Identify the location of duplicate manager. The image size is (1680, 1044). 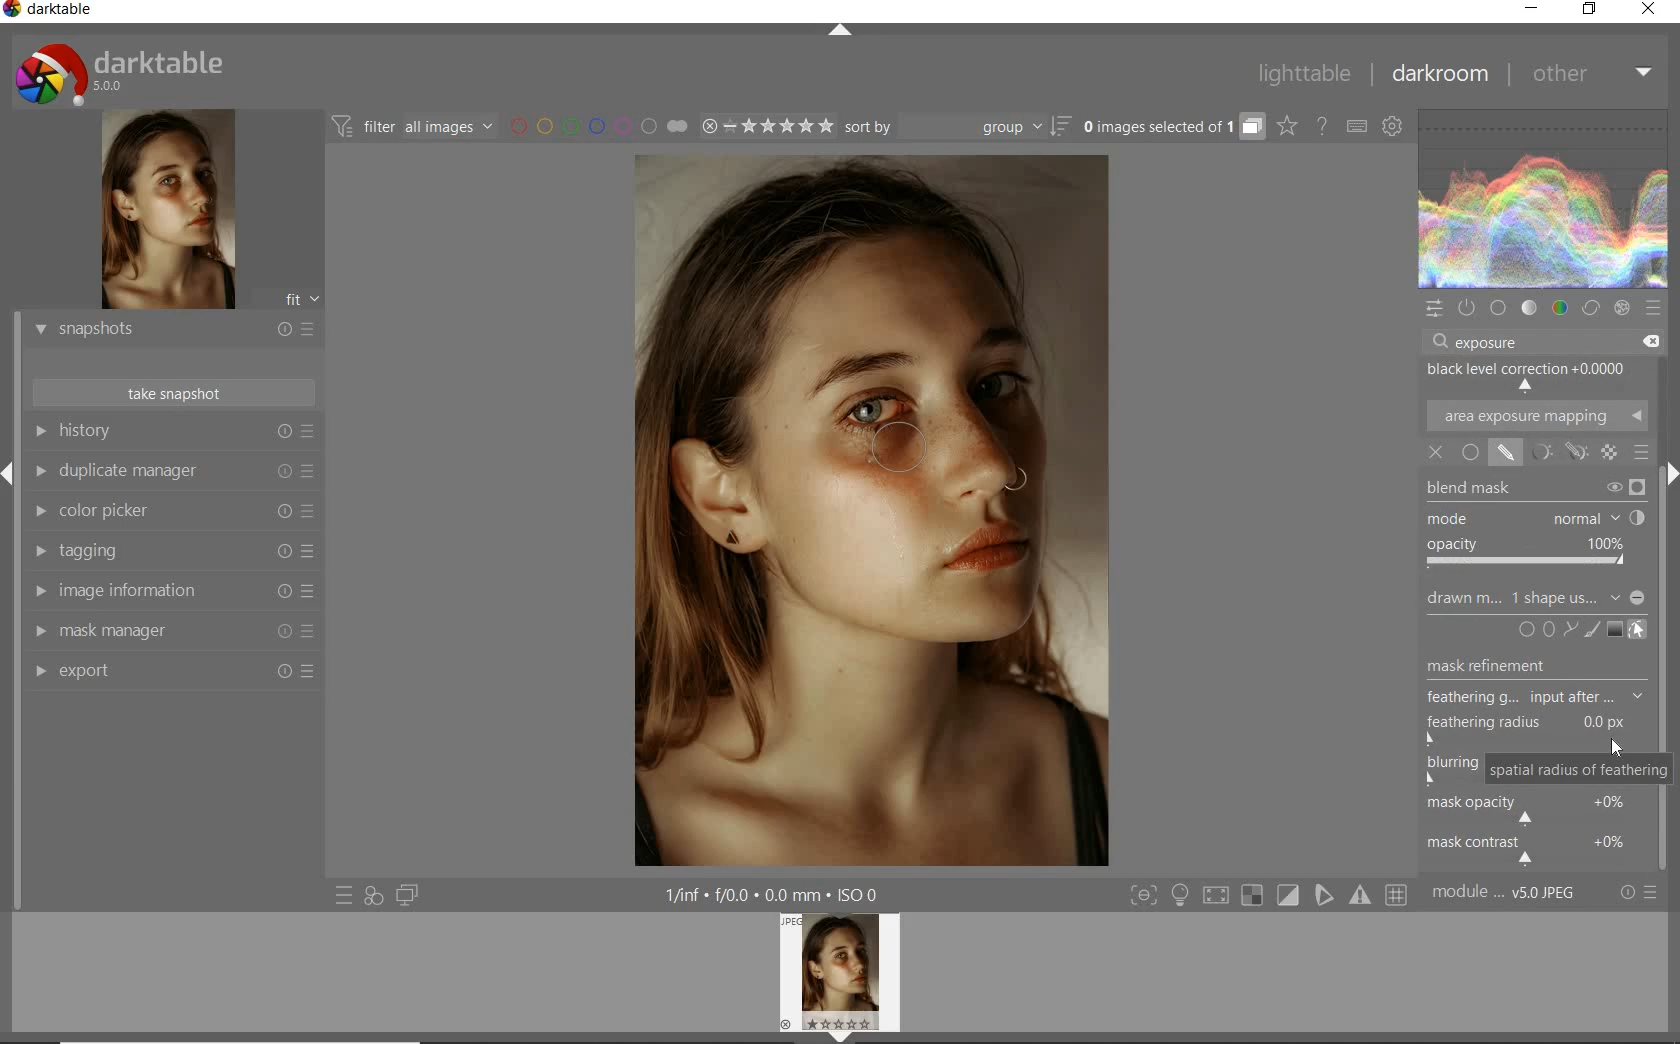
(172, 472).